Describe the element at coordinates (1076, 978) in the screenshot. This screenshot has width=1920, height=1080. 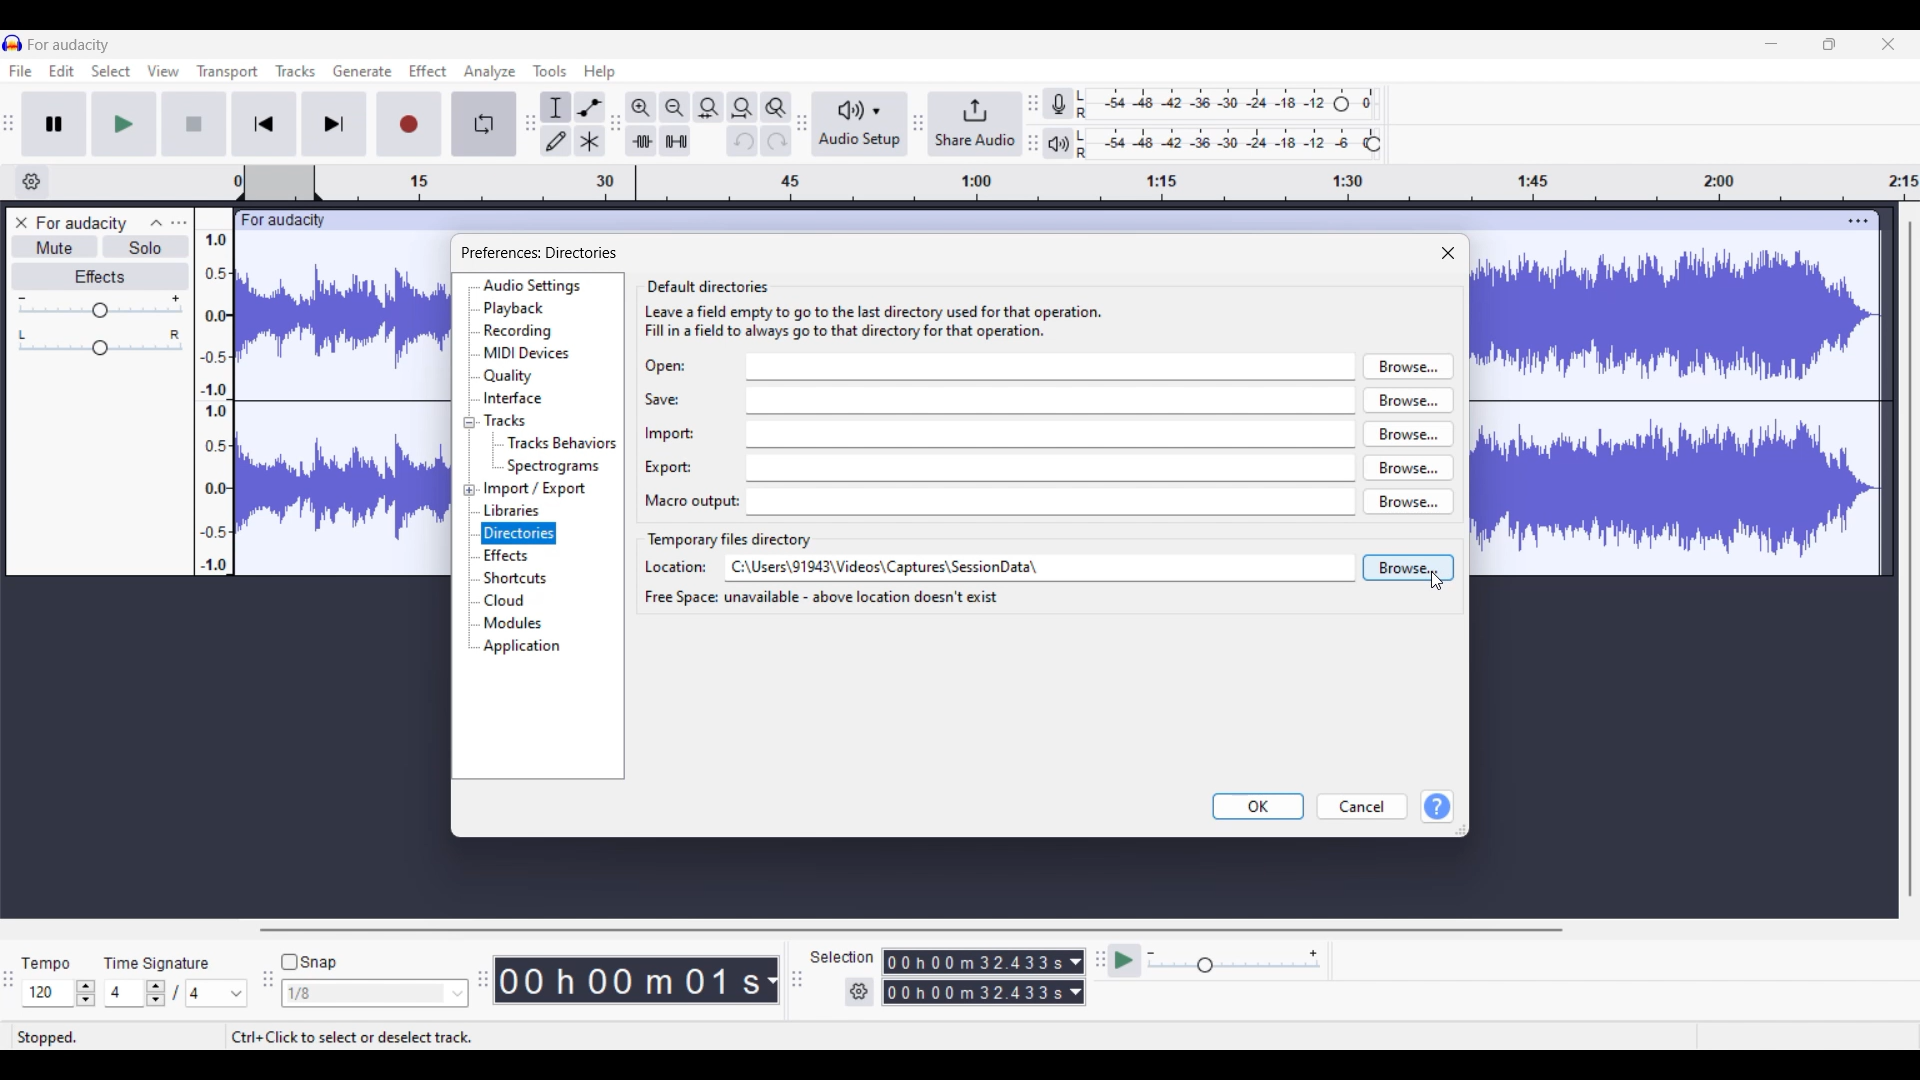
I see `Duration measurement` at that location.